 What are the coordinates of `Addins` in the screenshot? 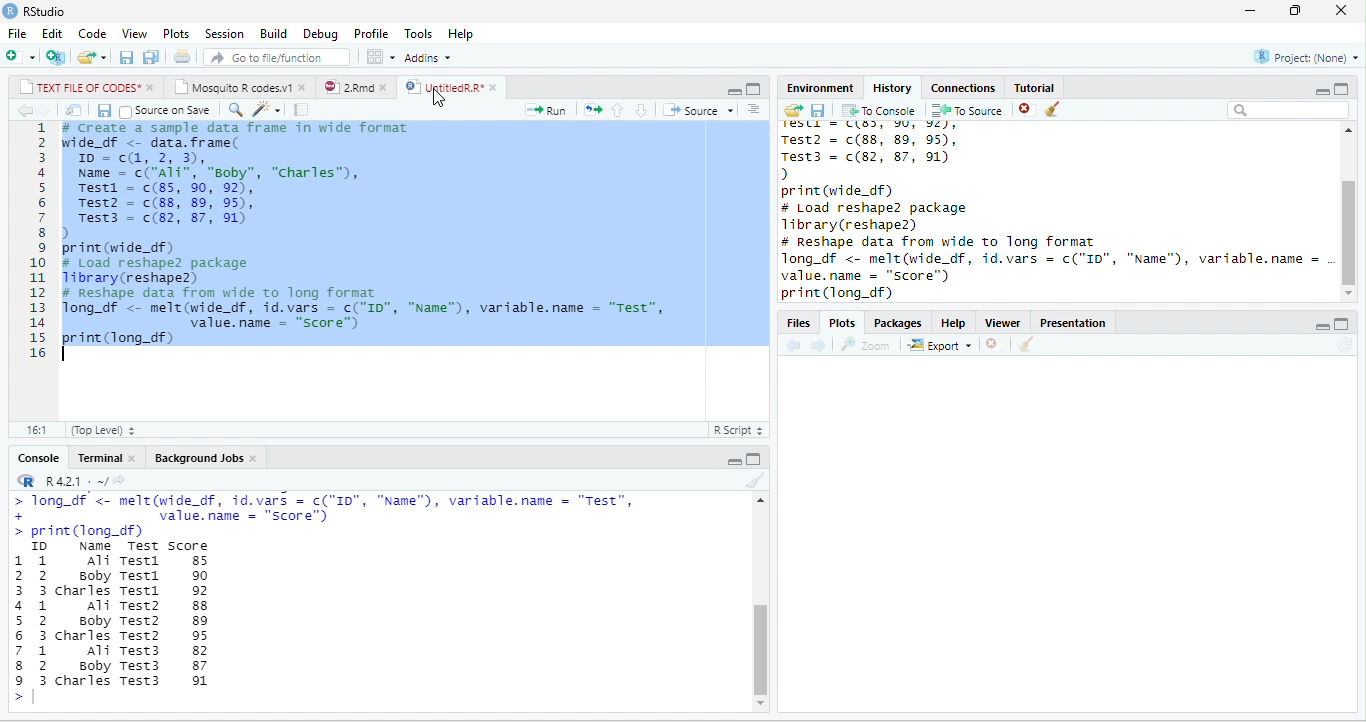 It's located at (428, 58).